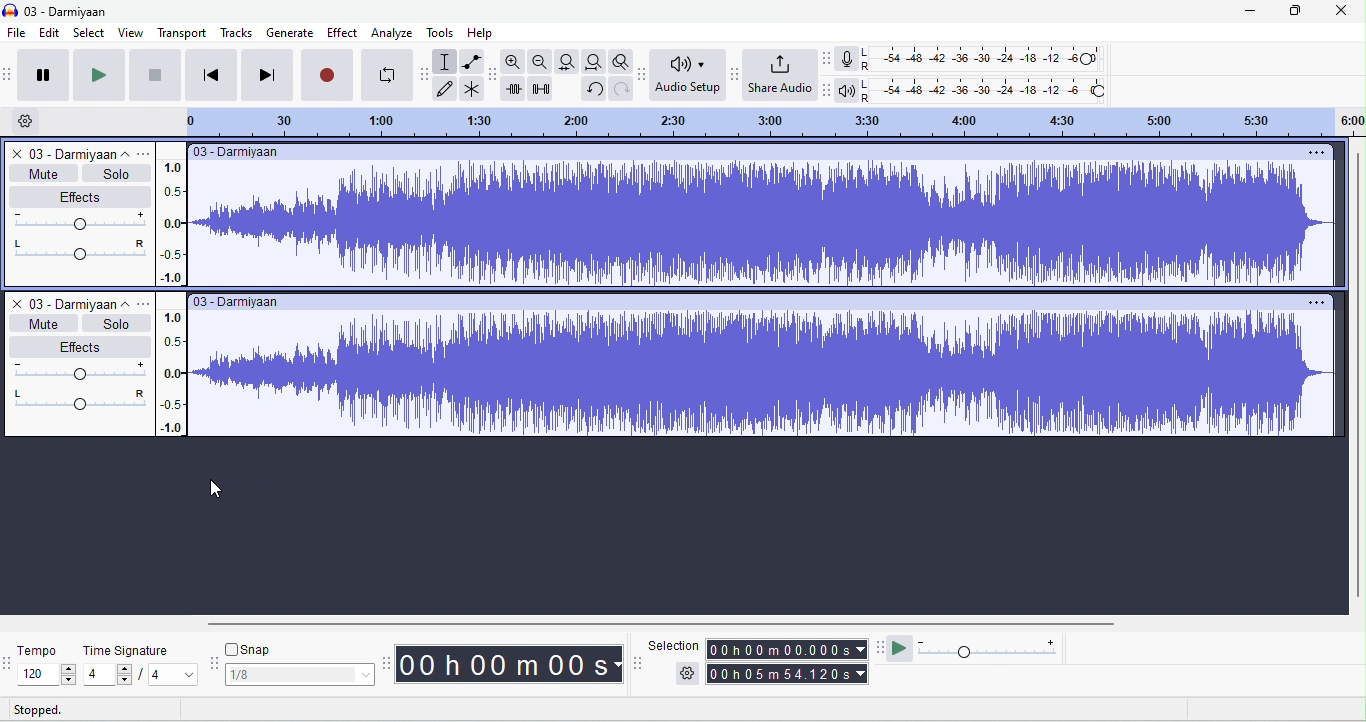  Describe the element at coordinates (779, 76) in the screenshot. I see `share audio` at that location.